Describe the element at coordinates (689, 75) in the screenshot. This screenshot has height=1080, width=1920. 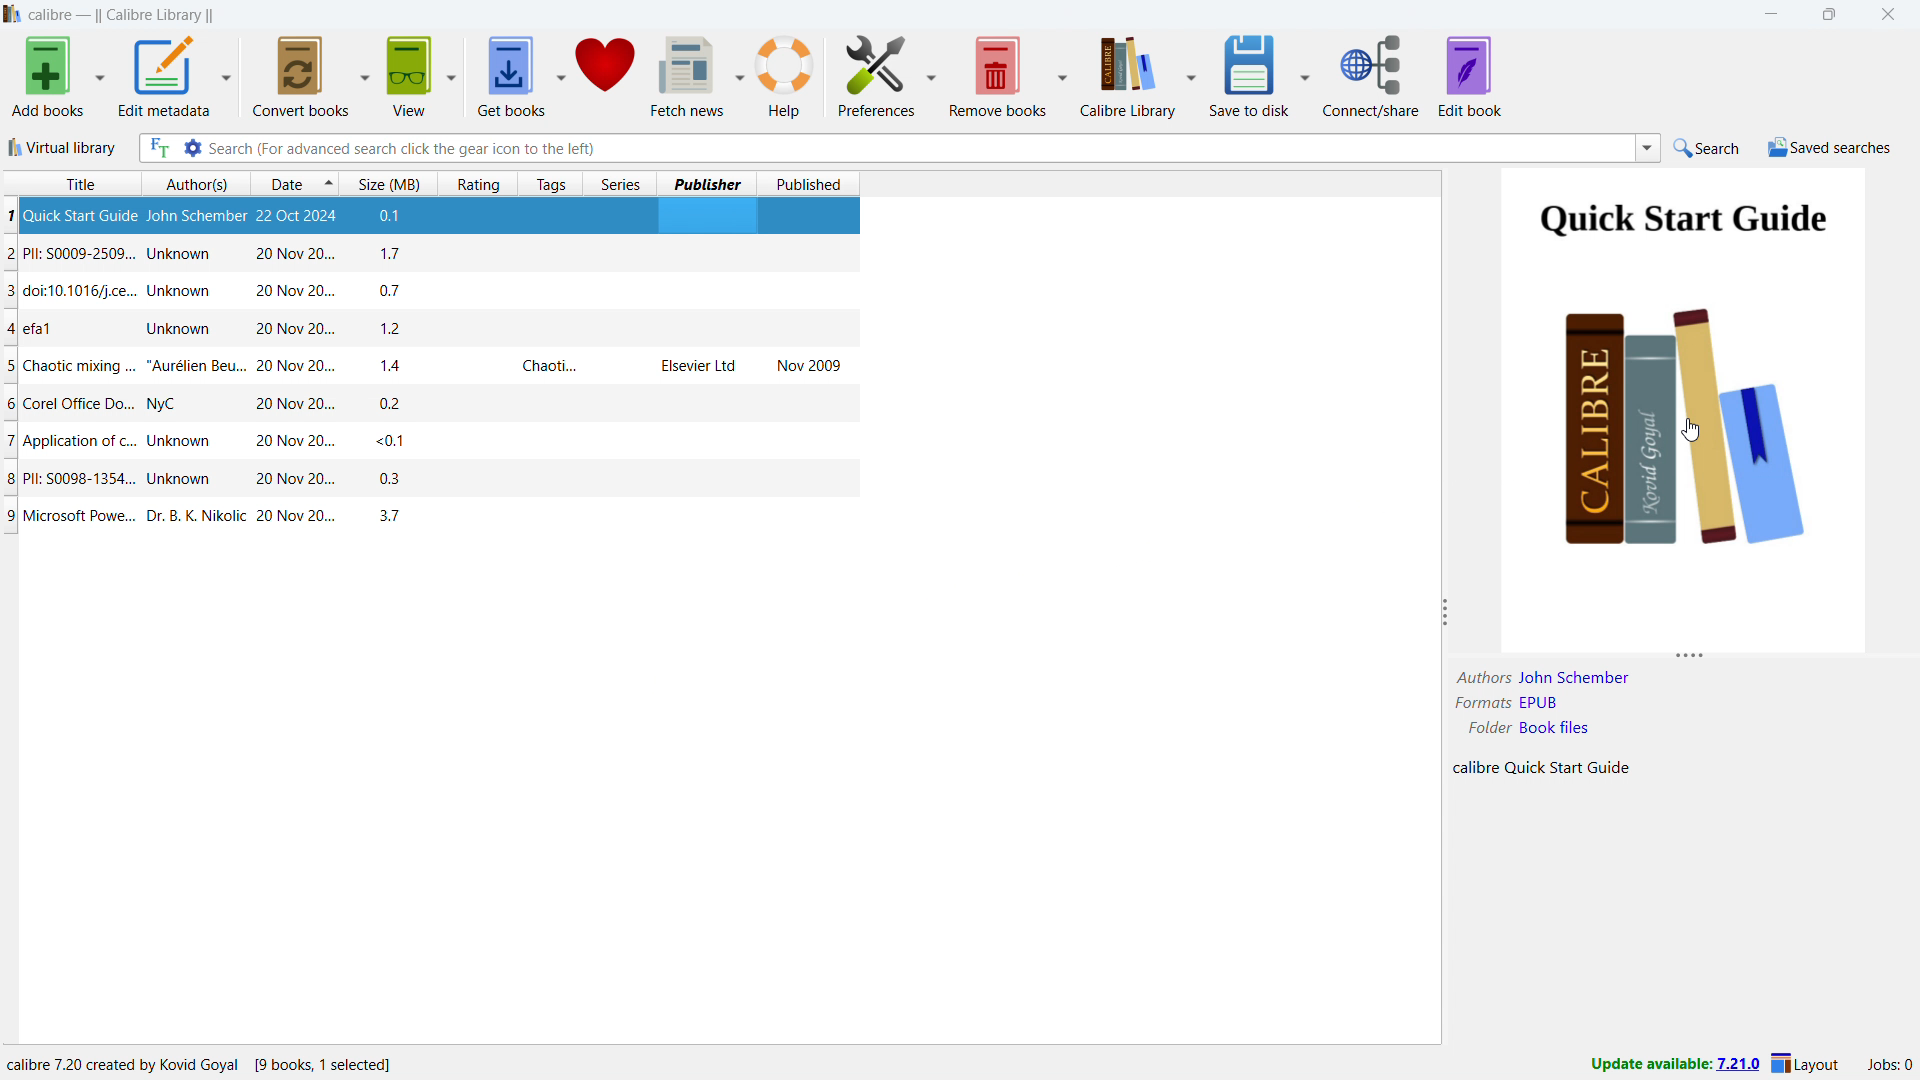
I see `fetch news` at that location.